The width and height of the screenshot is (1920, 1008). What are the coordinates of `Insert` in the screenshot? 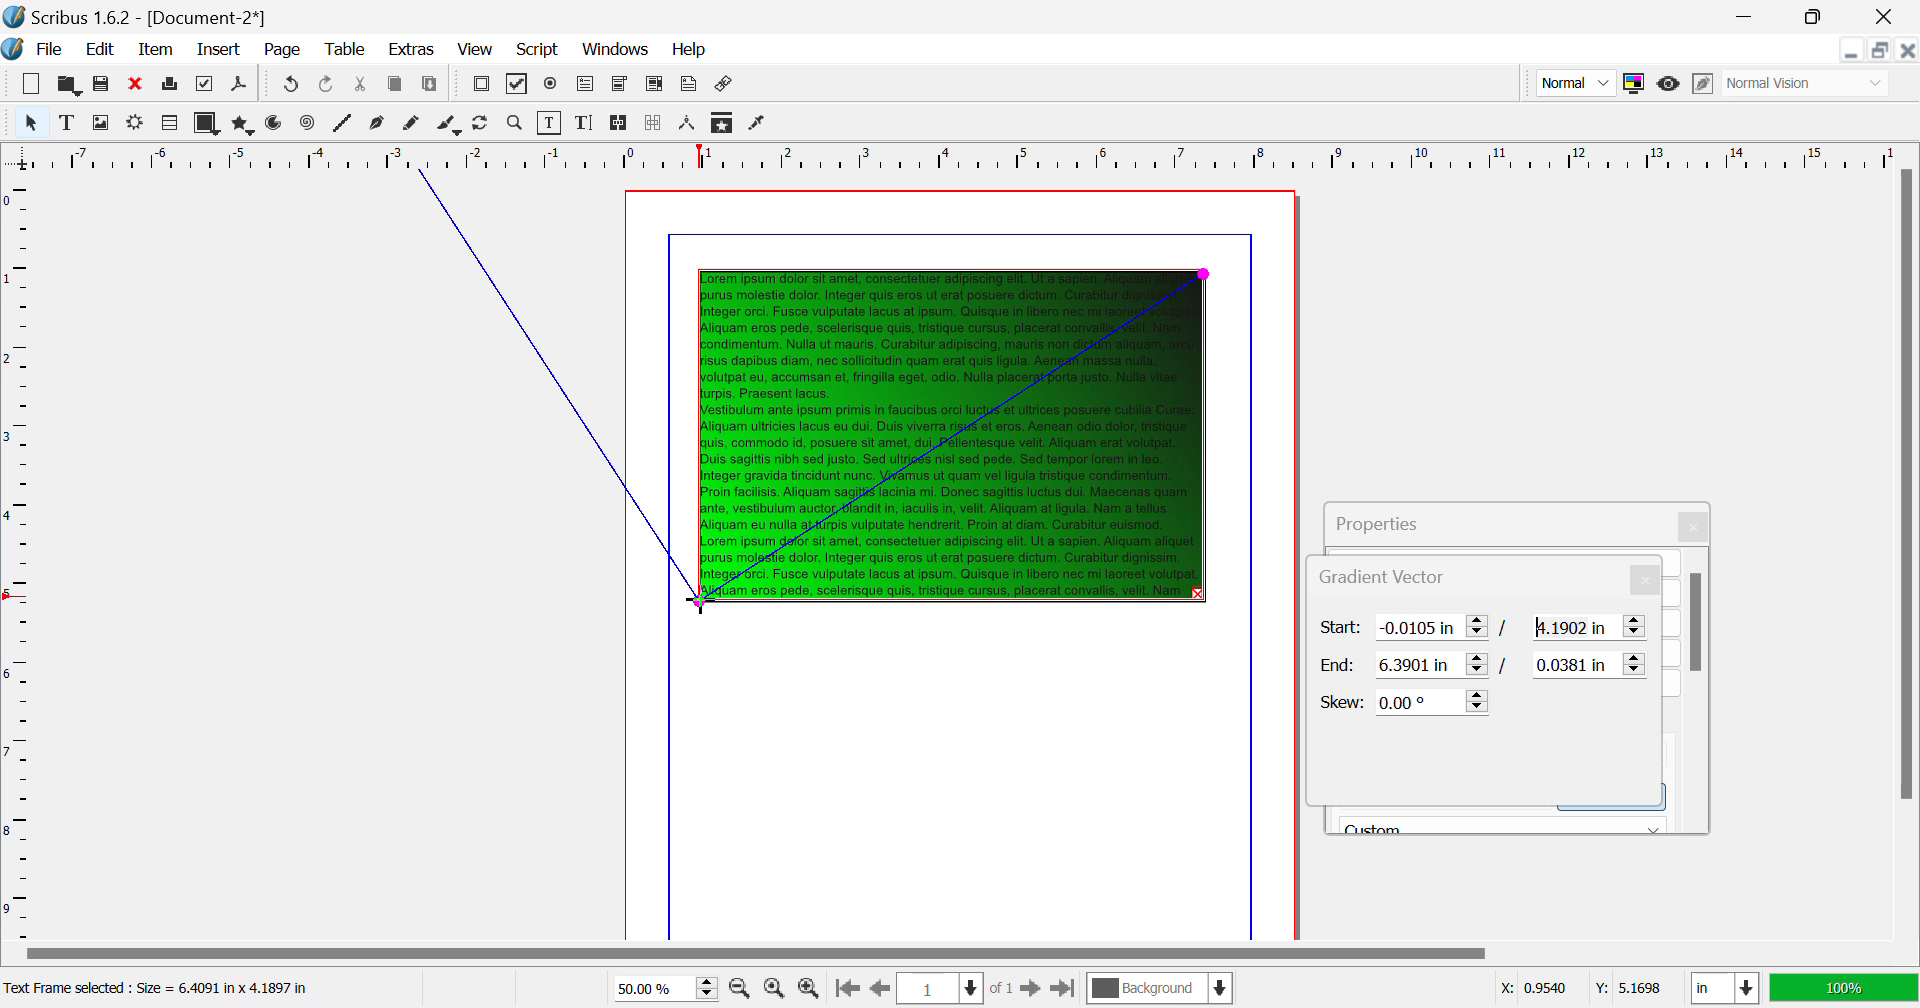 It's located at (220, 51).